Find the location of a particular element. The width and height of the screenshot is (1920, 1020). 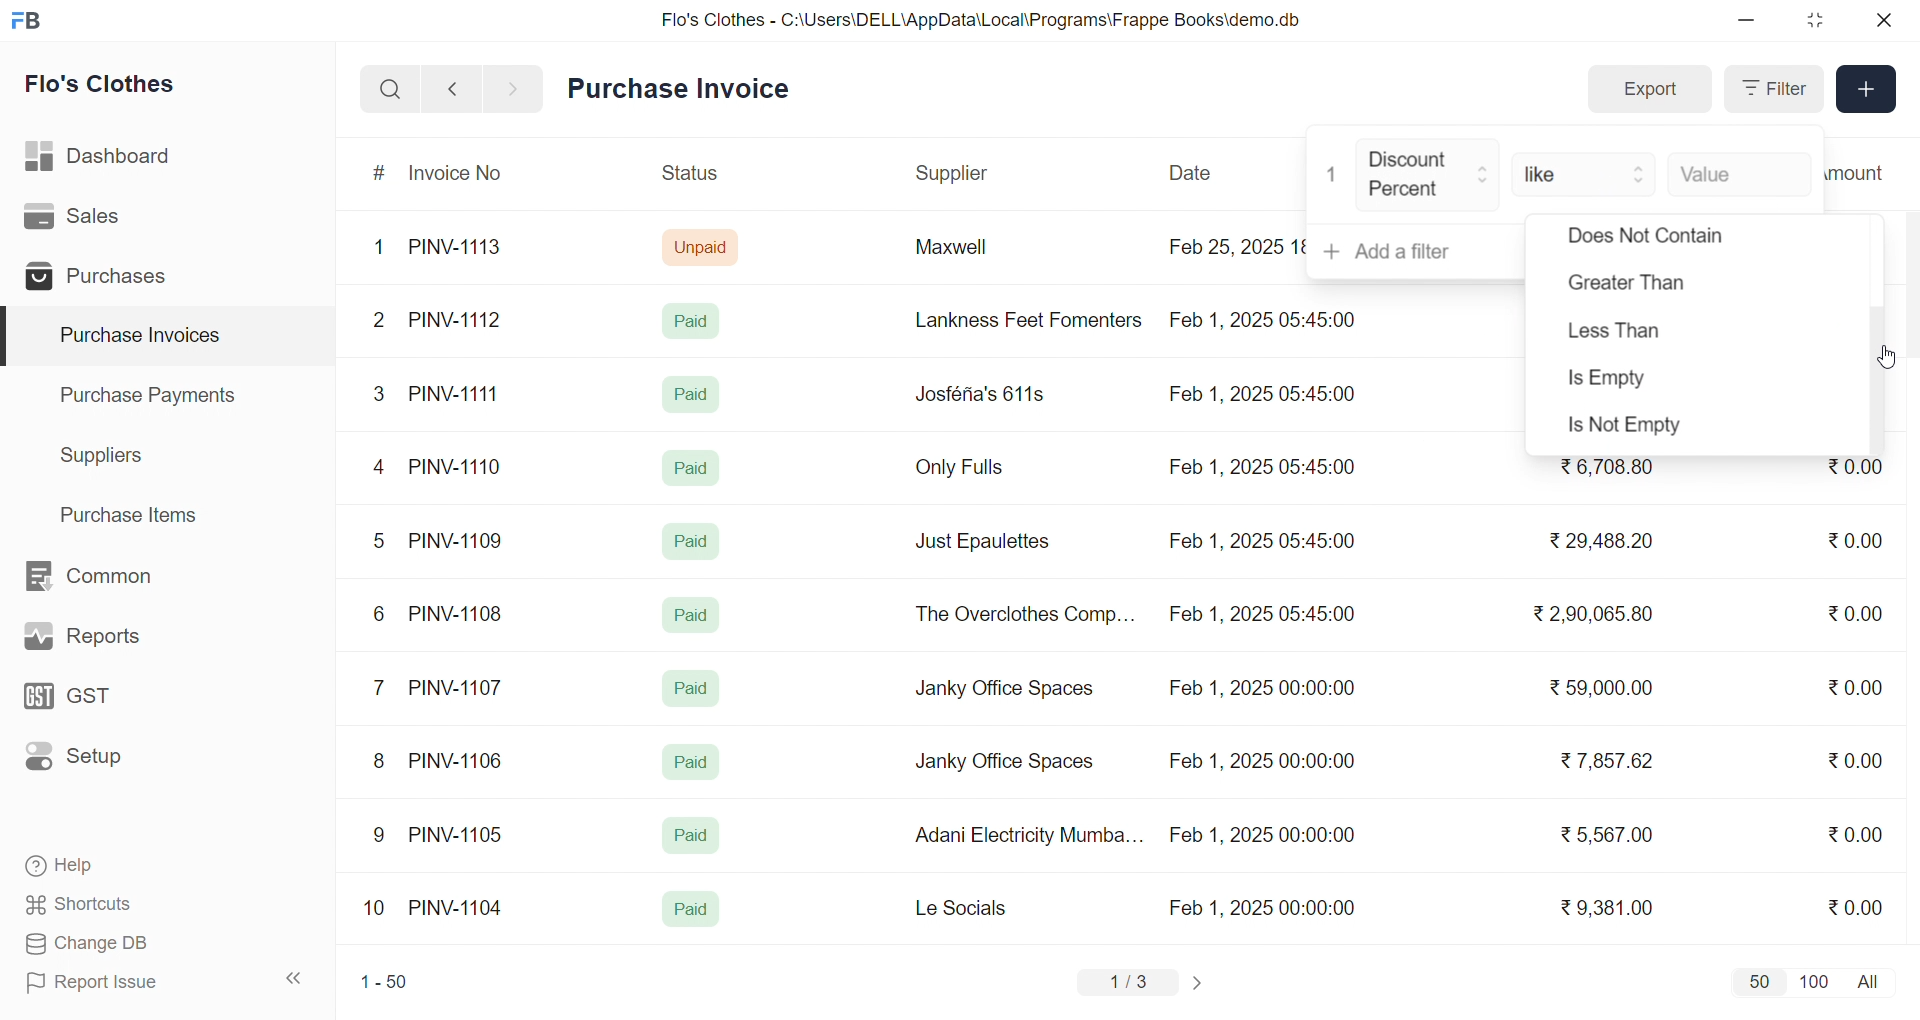

collapse sidebar is located at coordinates (295, 979).